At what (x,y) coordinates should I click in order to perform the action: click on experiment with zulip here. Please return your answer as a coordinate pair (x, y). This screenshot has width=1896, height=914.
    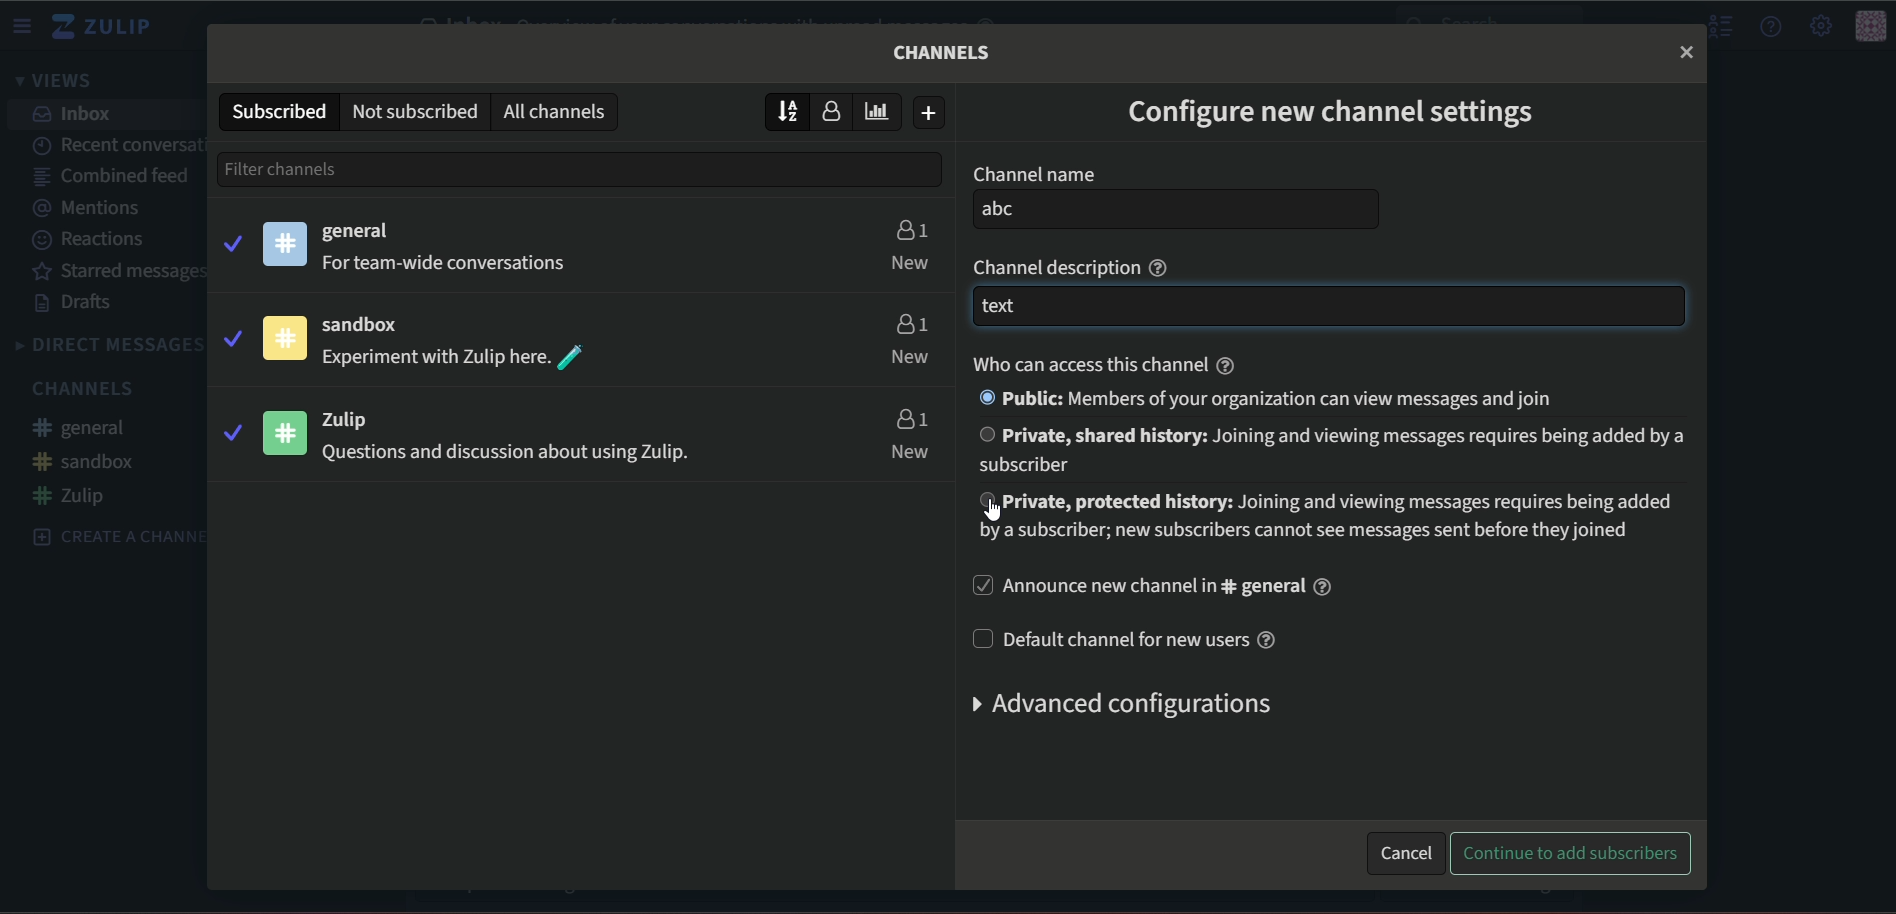
    Looking at the image, I should click on (456, 358).